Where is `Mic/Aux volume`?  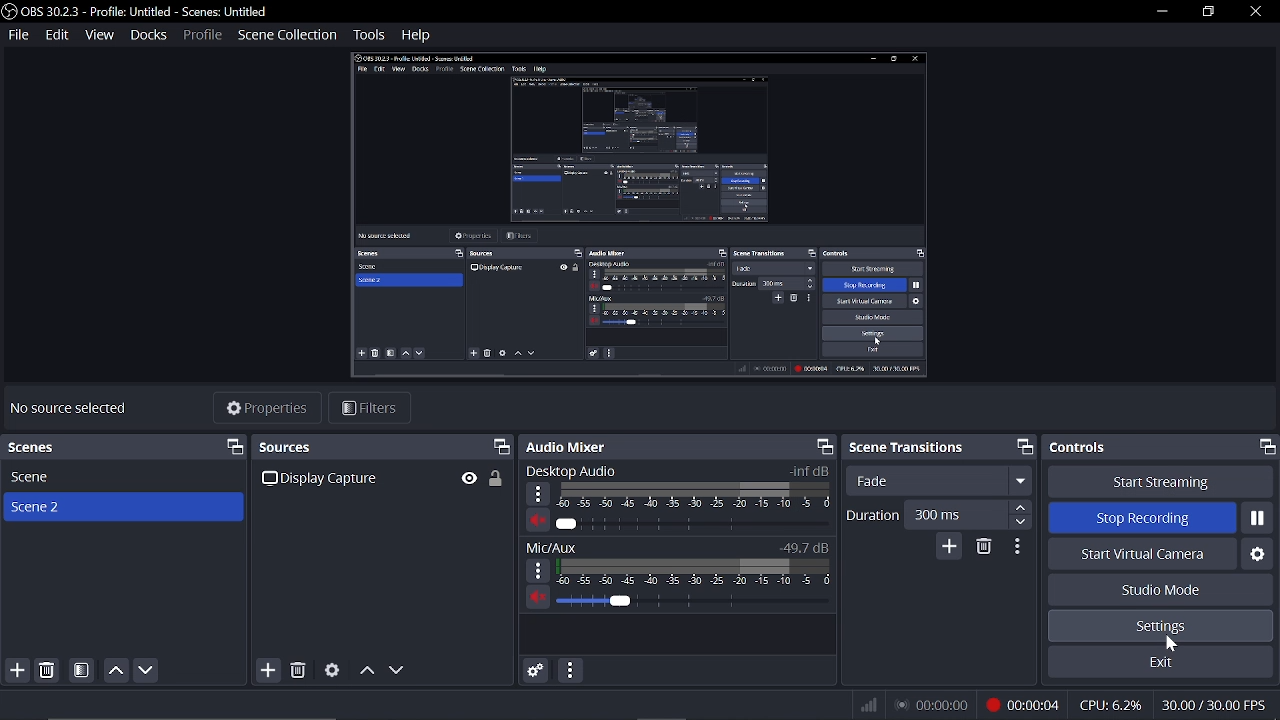 Mic/Aux volume is located at coordinates (692, 598).